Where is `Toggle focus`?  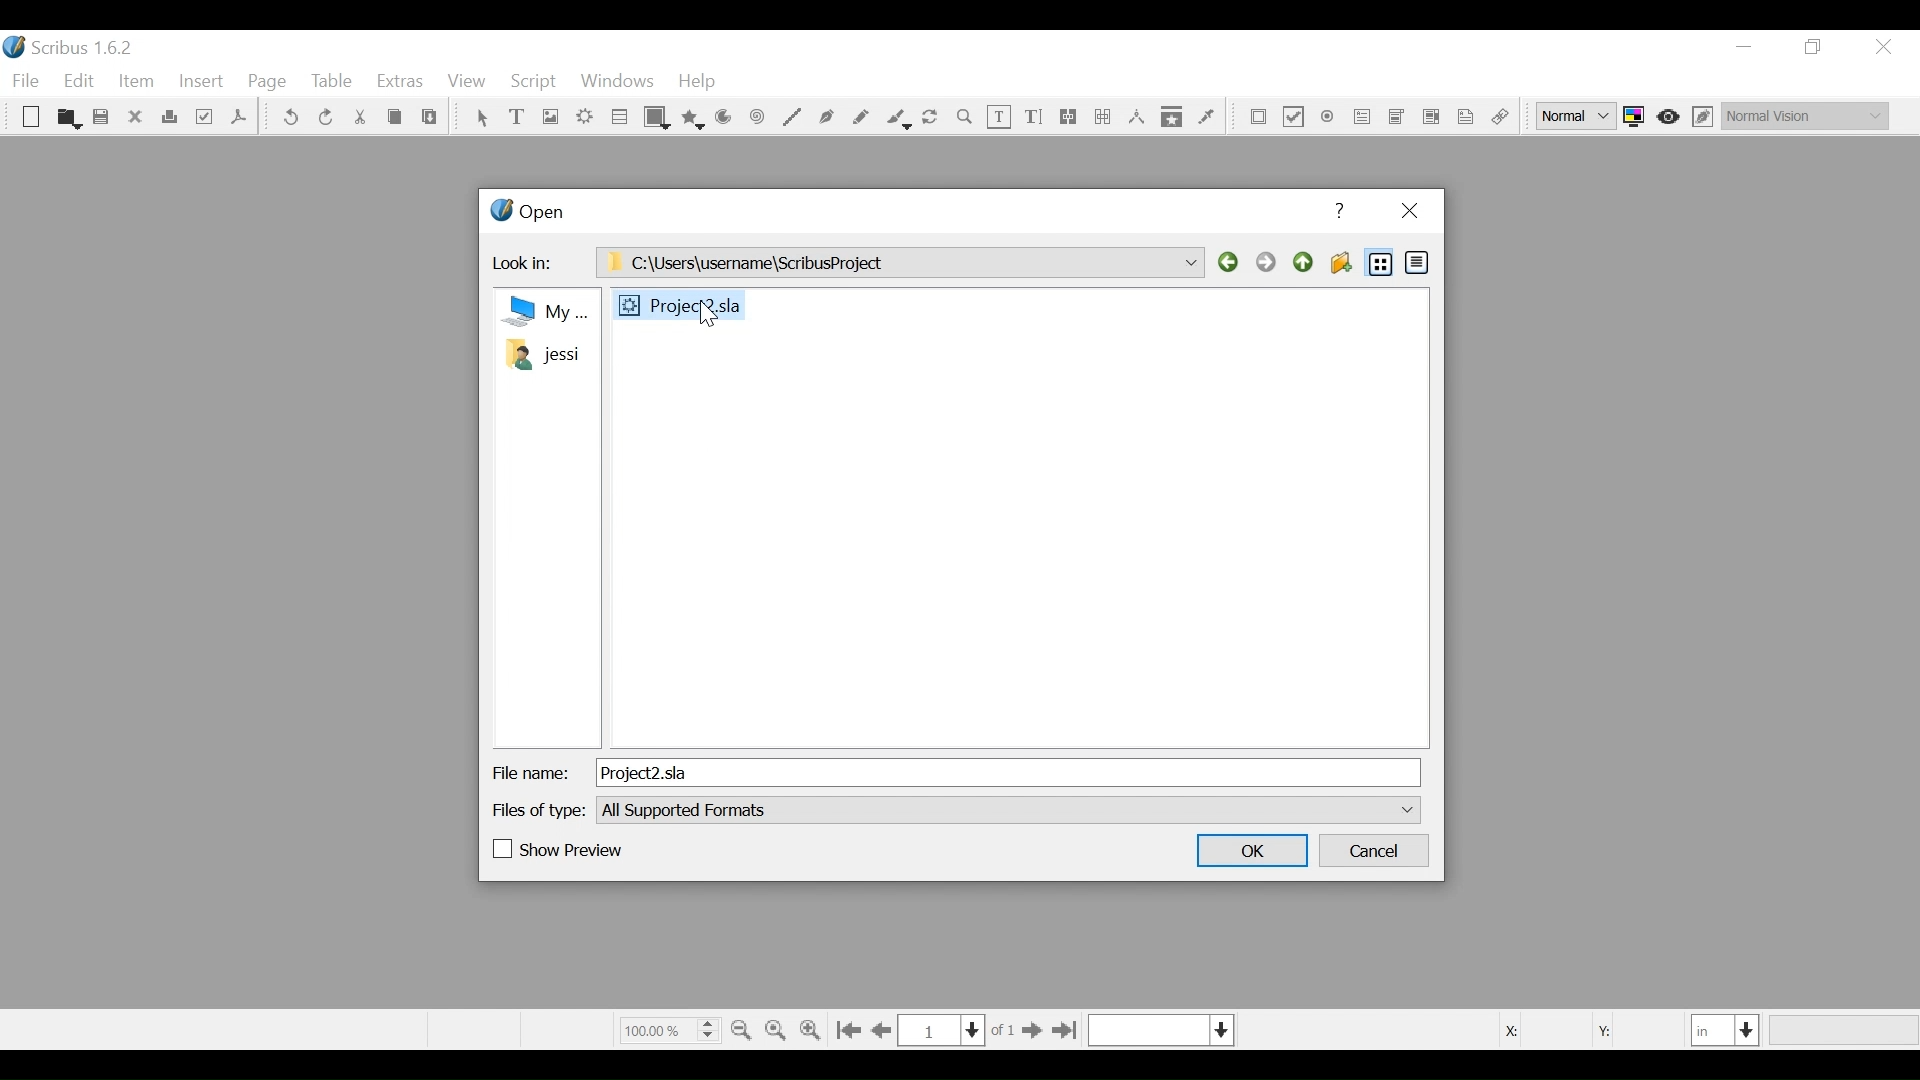
Toggle focus is located at coordinates (1670, 116).